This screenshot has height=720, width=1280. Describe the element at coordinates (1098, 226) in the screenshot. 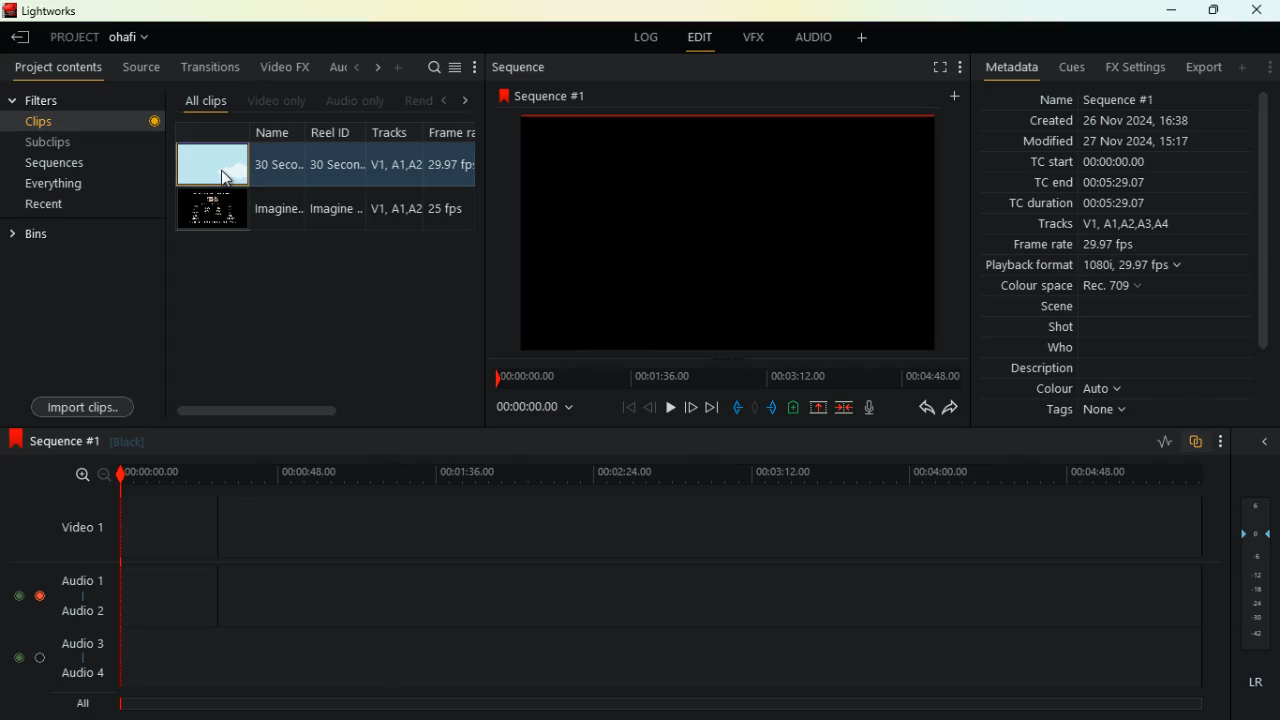

I see `tracks` at that location.